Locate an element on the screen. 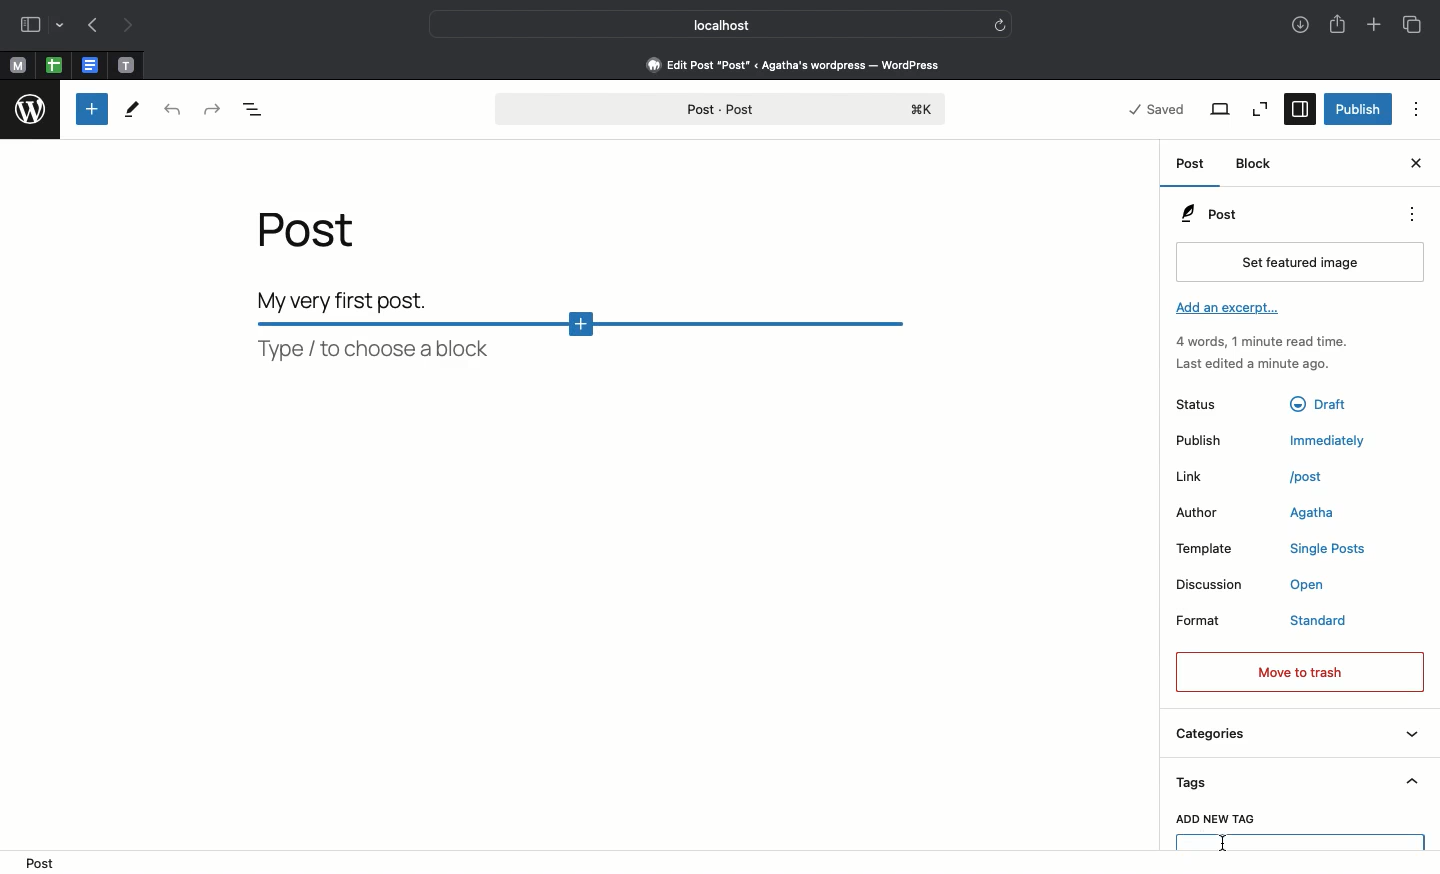  Add new tag is located at coordinates (1214, 820).